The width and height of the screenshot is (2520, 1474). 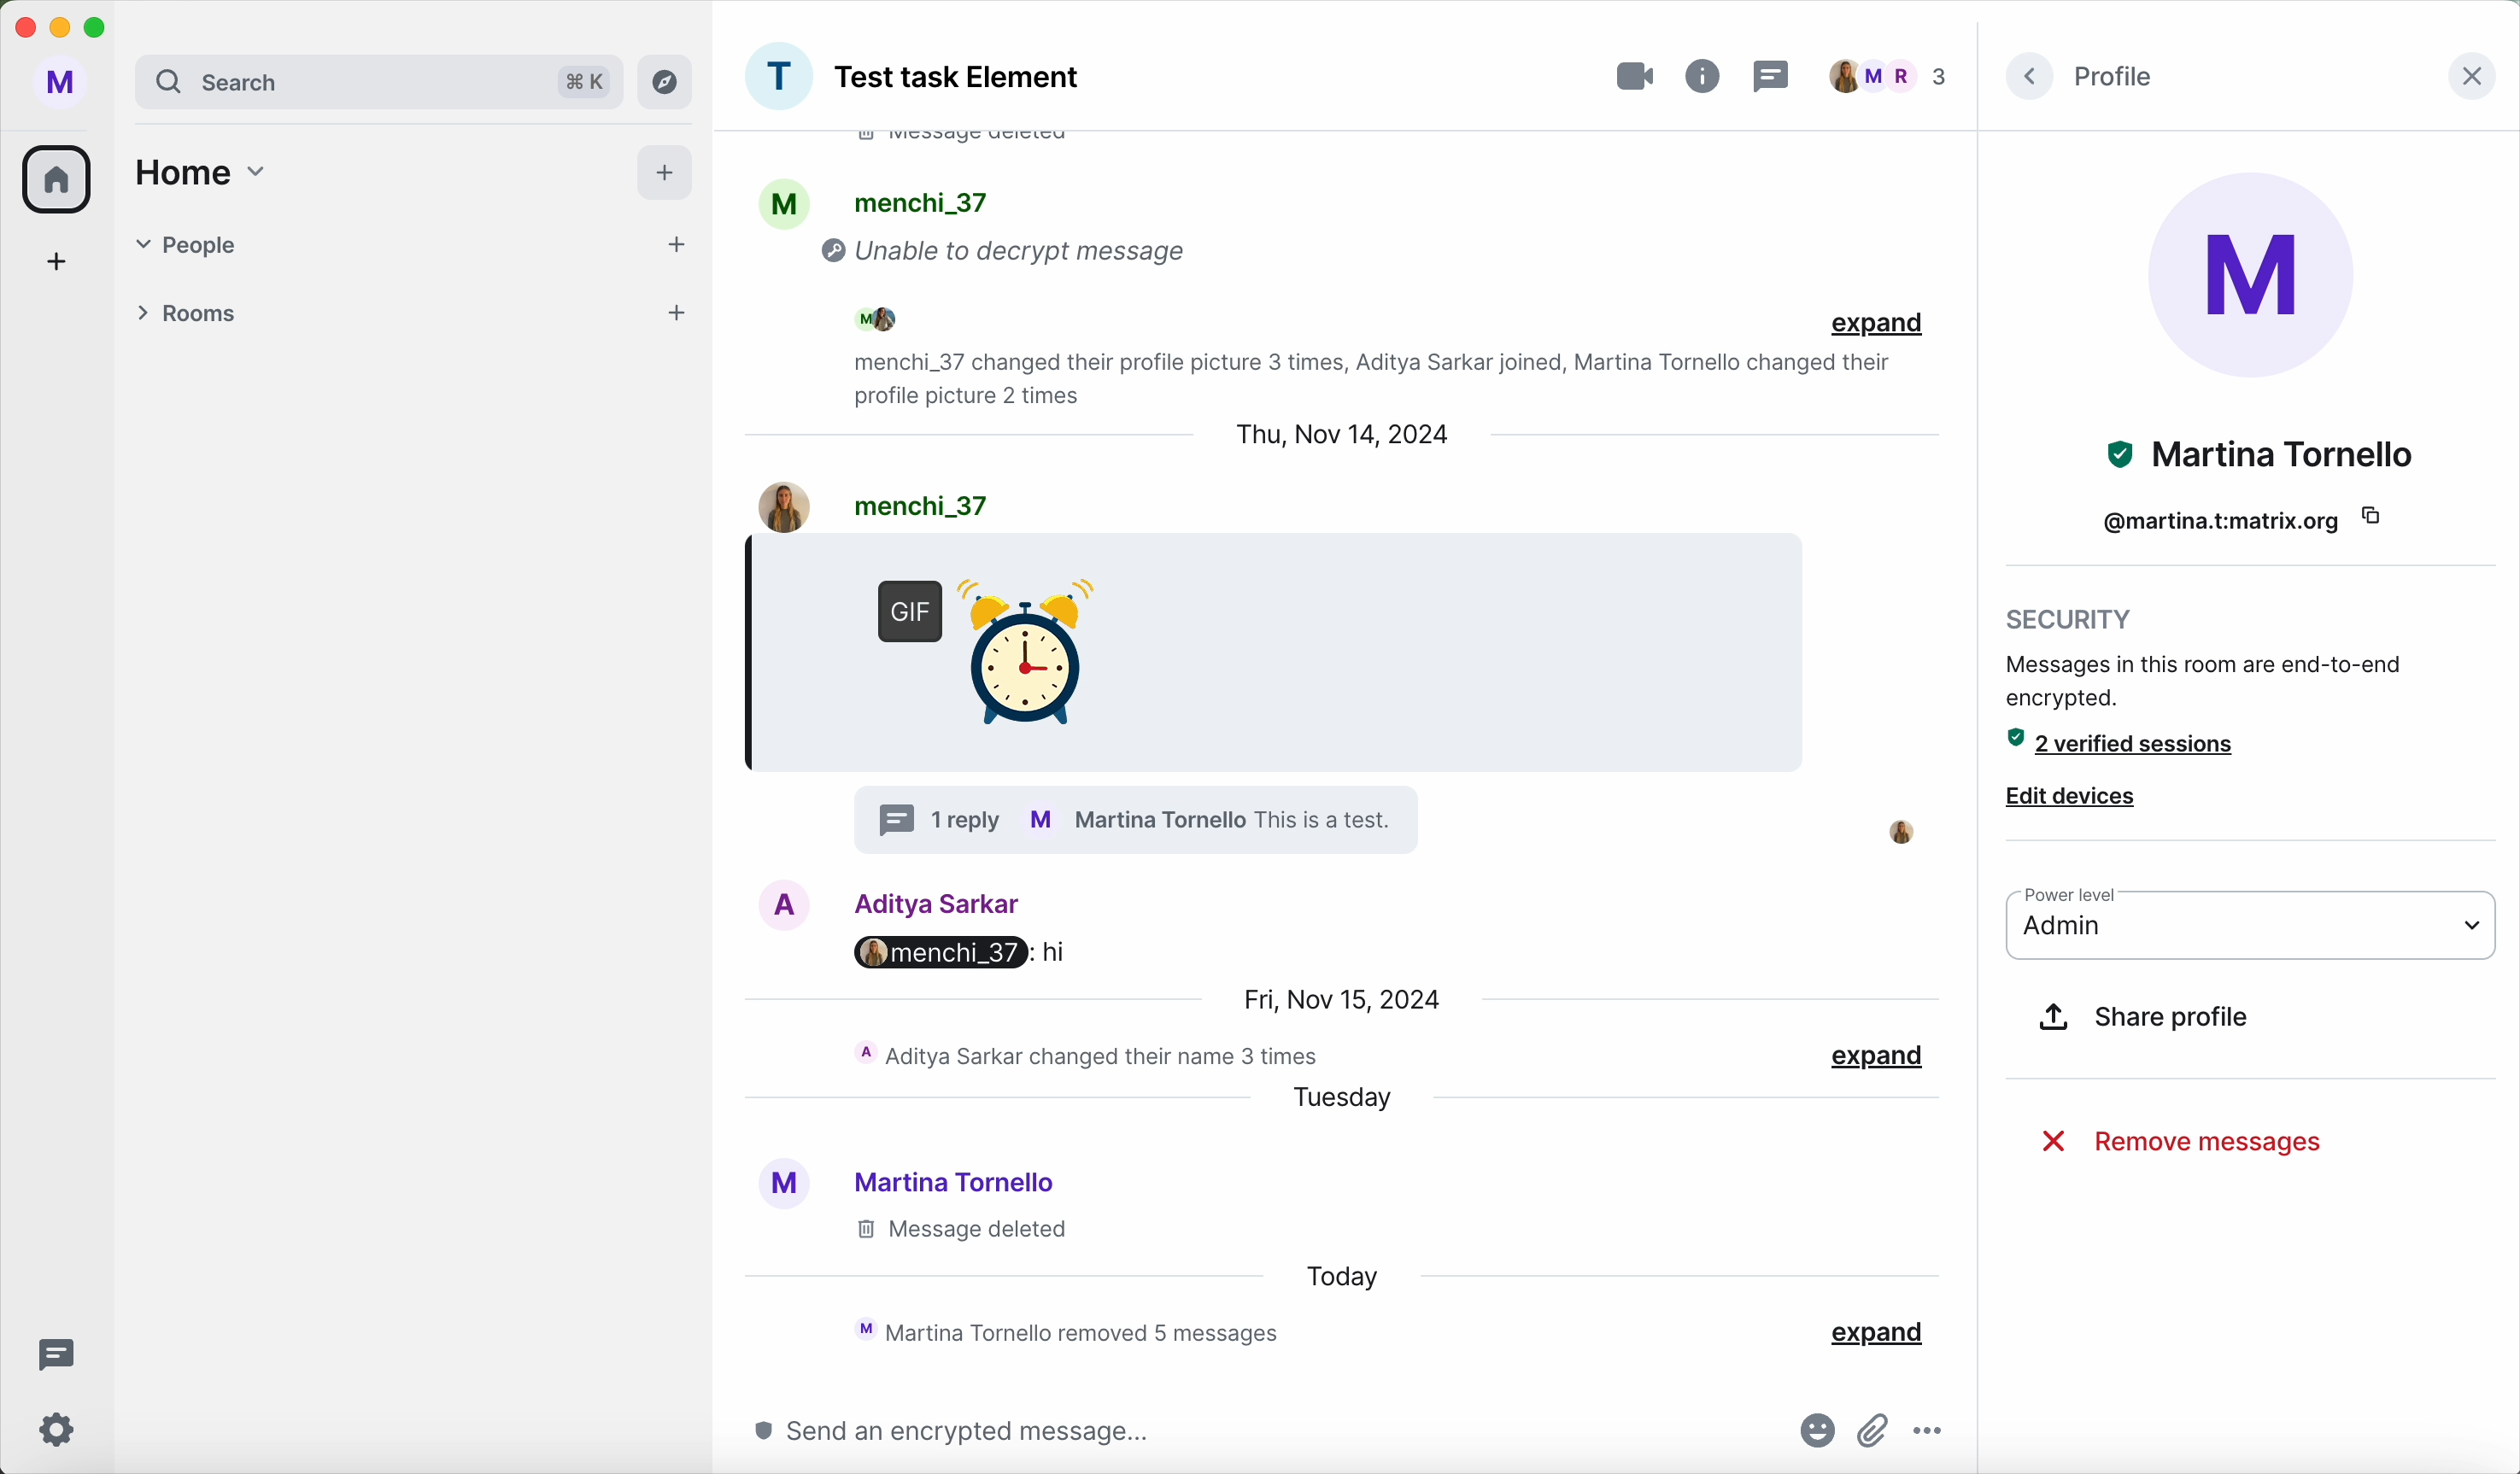 What do you see at coordinates (1340, 1275) in the screenshot?
I see `today` at bounding box center [1340, 1275].